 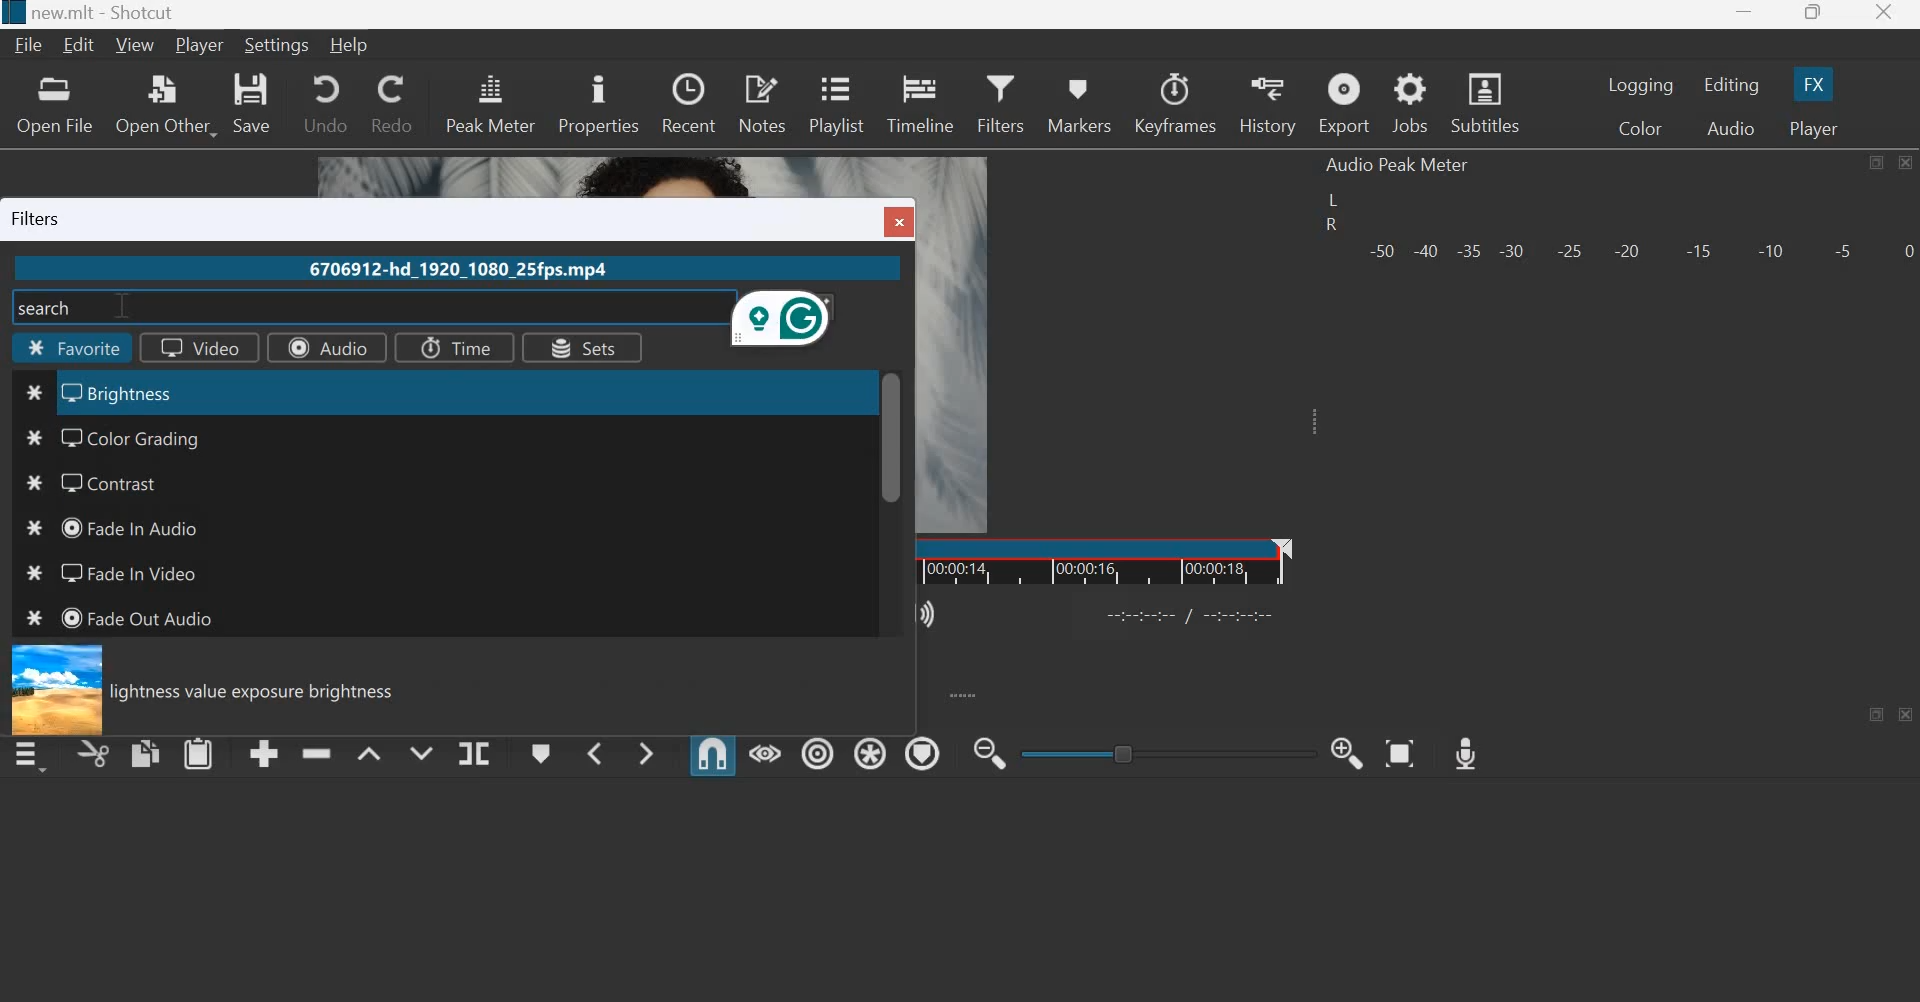 I want to click on close, so click(x=1882, y=15).